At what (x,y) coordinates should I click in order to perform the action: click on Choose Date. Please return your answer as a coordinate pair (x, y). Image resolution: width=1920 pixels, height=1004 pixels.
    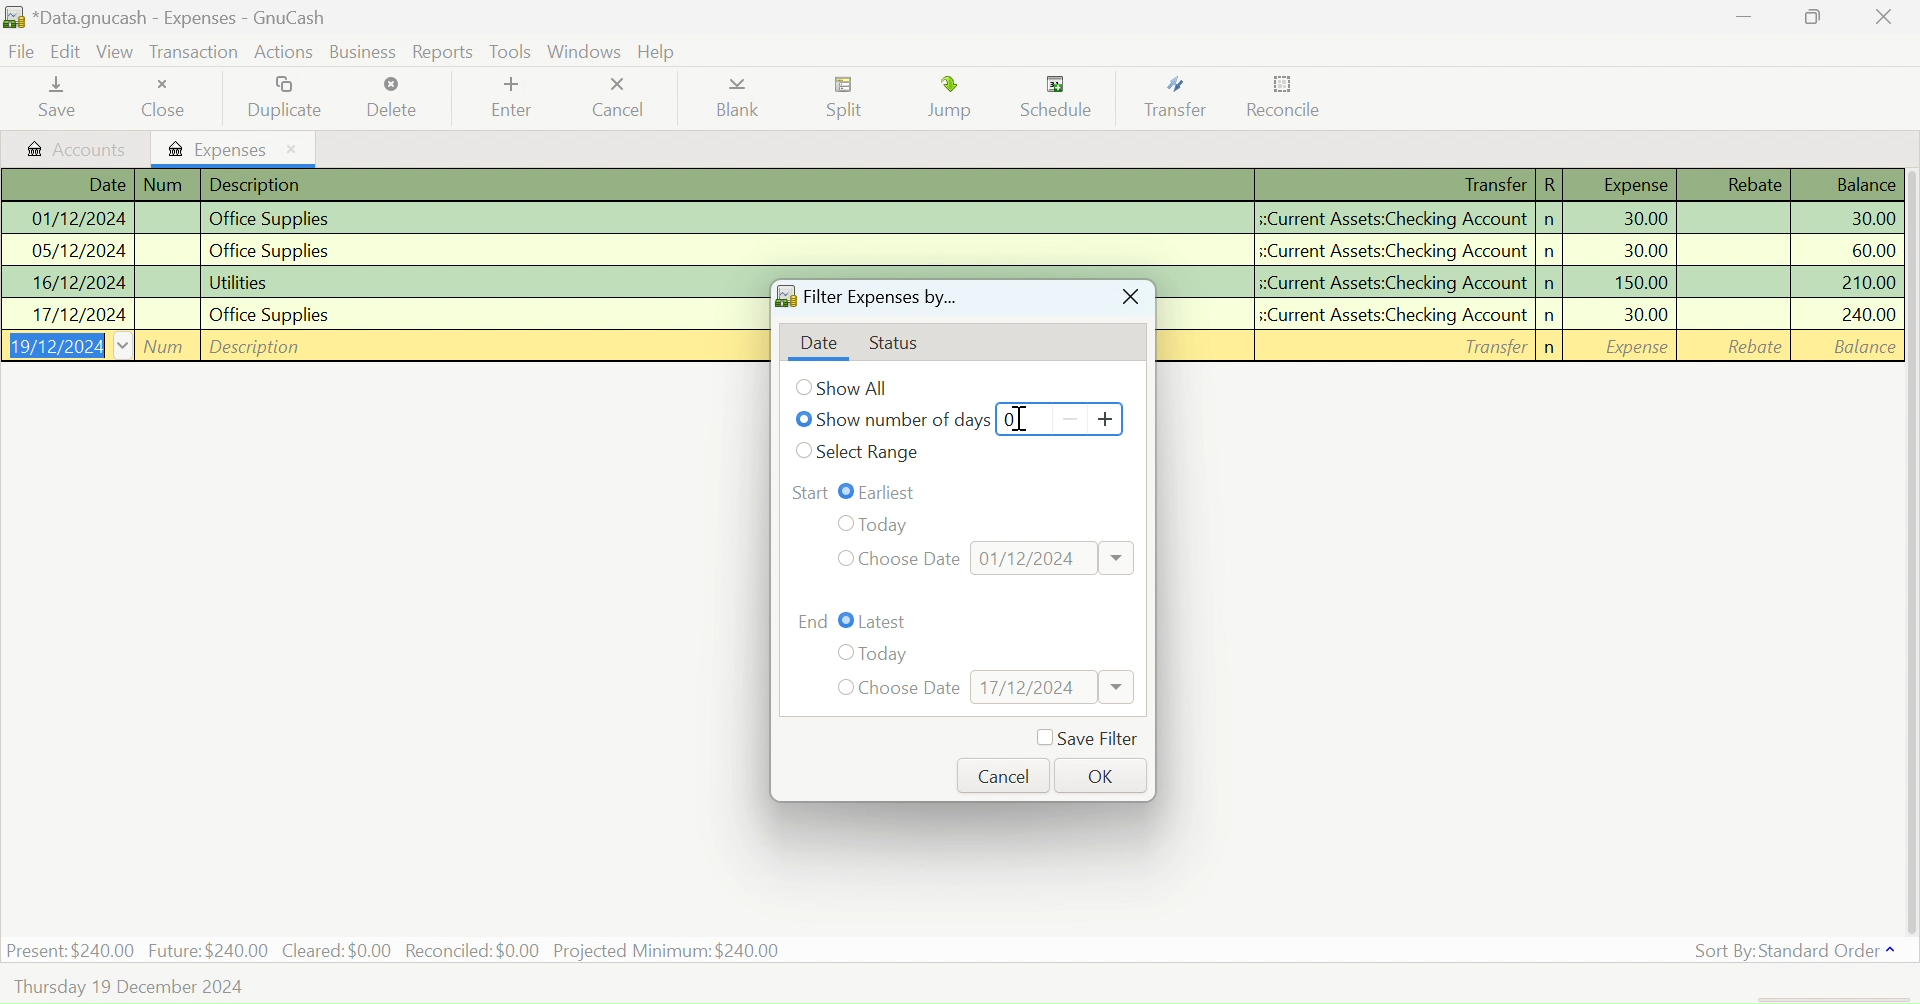
    Looking at the image, I should click on (911, 689).